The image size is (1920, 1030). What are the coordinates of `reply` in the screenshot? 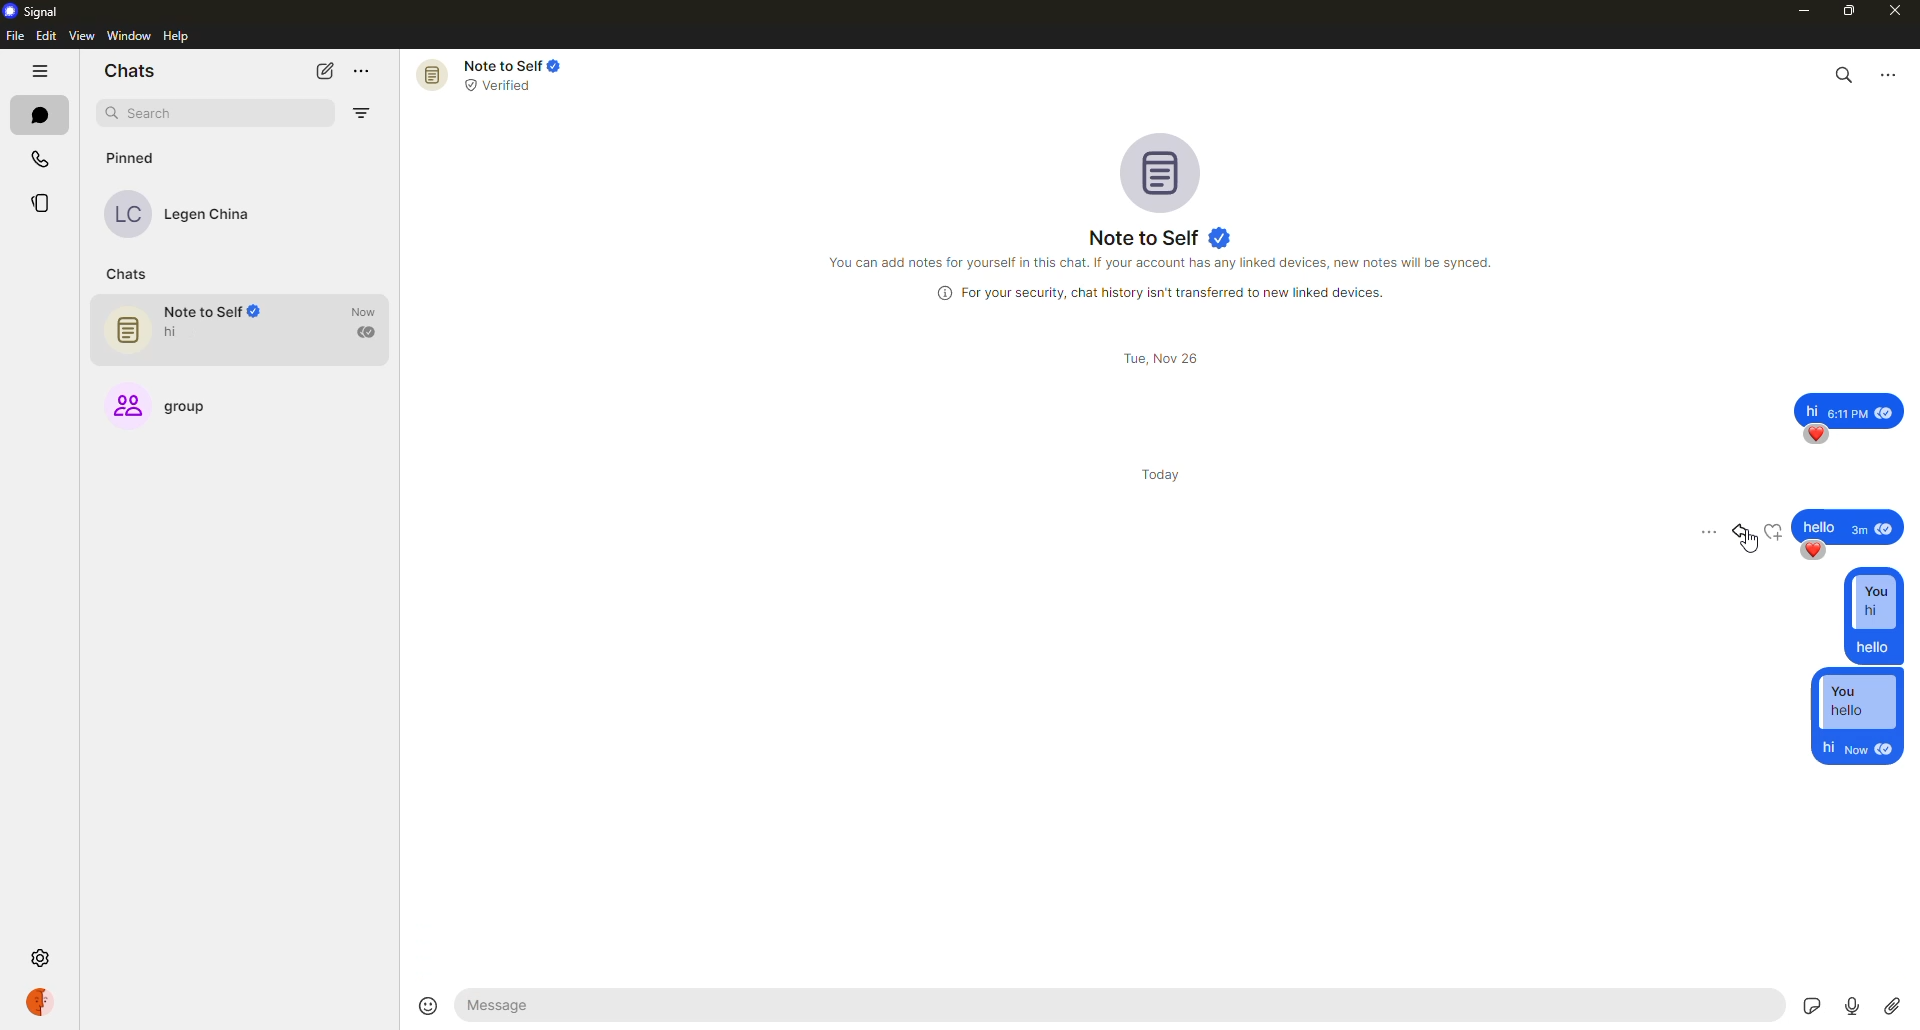 It's located at (1845, 615).